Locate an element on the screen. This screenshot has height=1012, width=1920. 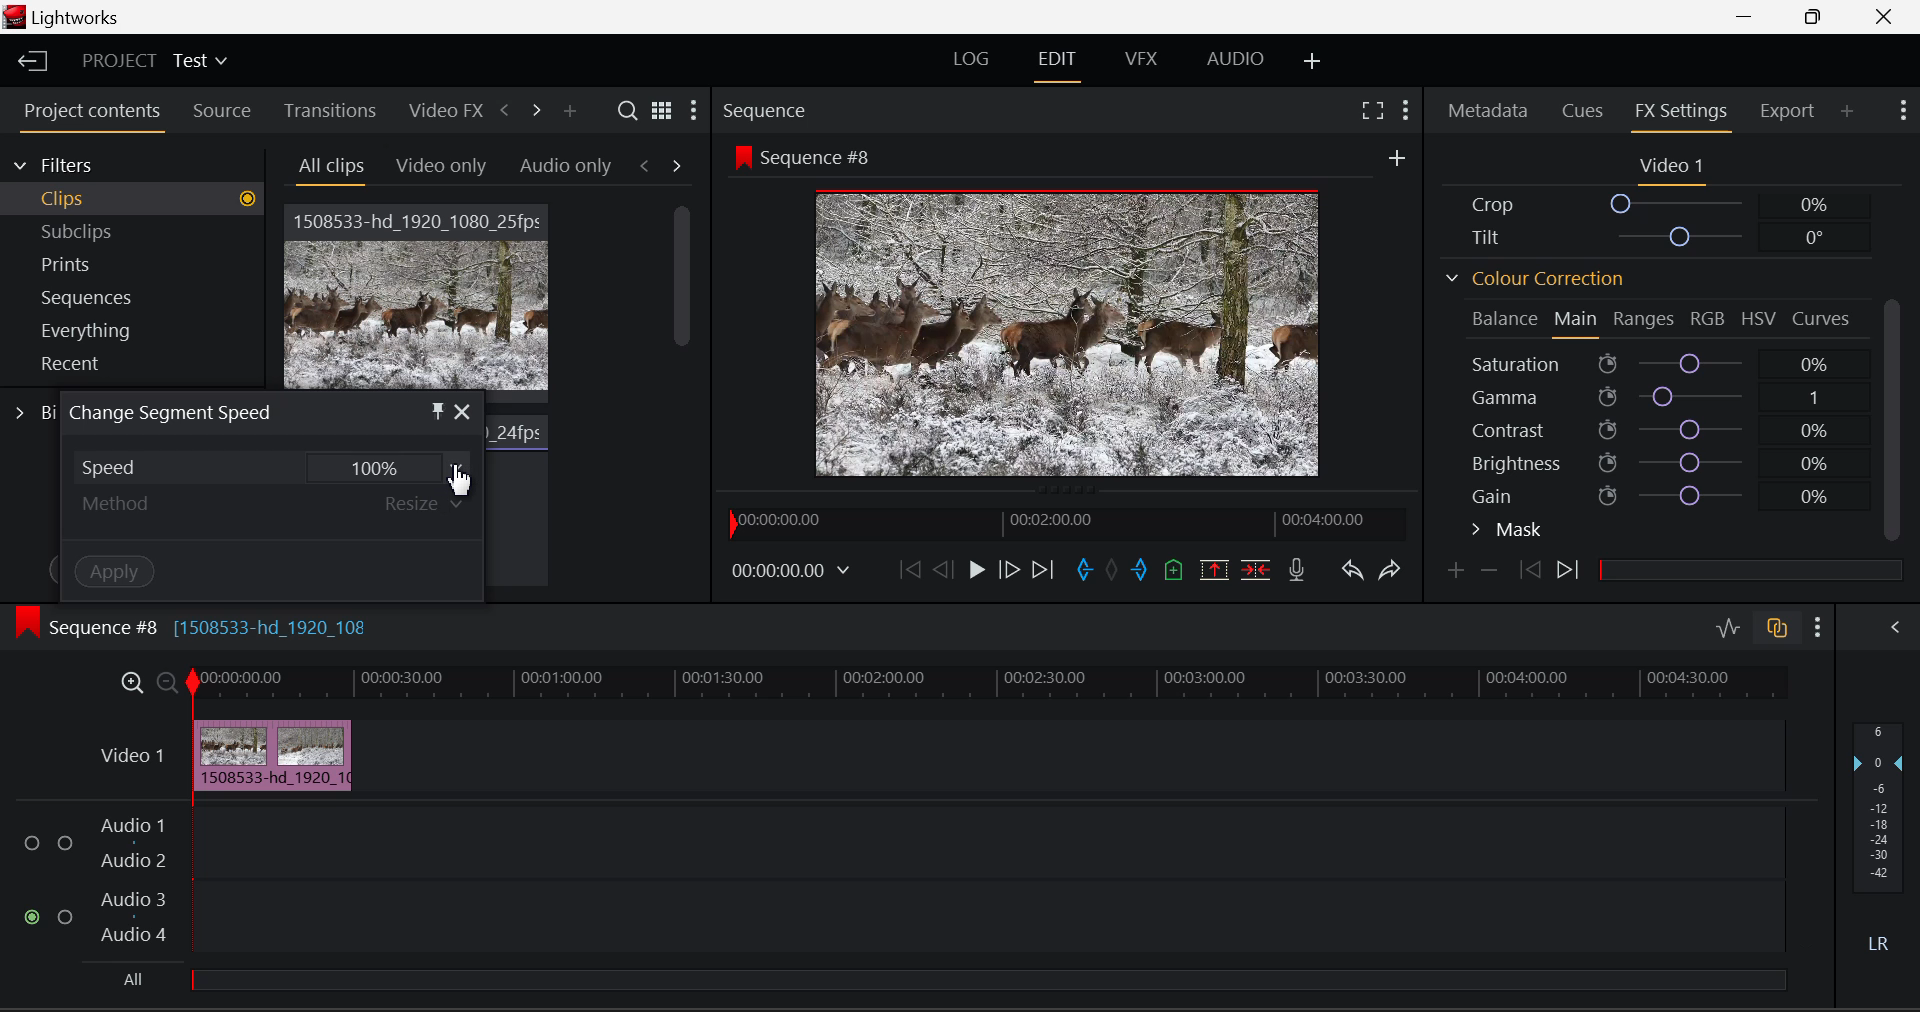
Project Title is located at coordinates (157, 62).